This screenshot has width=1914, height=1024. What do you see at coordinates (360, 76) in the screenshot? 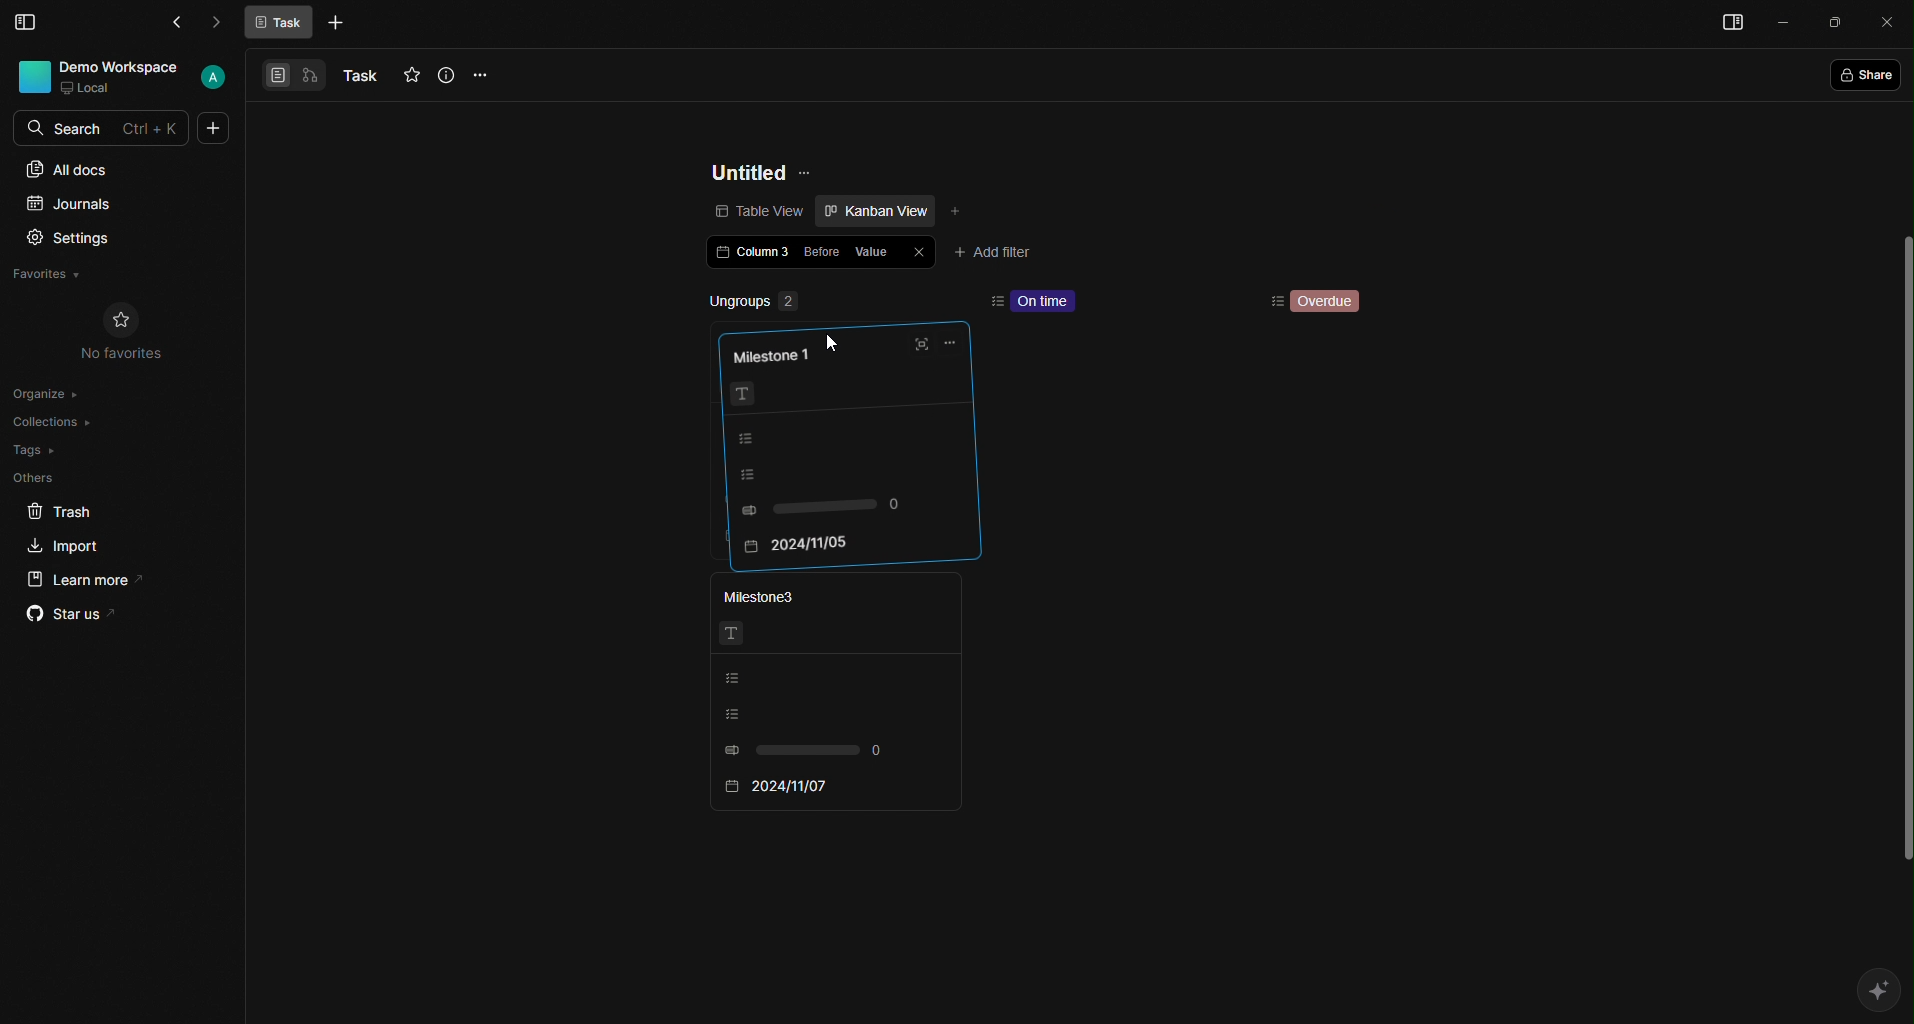
I see `Task` at bounding box center [360, 76].